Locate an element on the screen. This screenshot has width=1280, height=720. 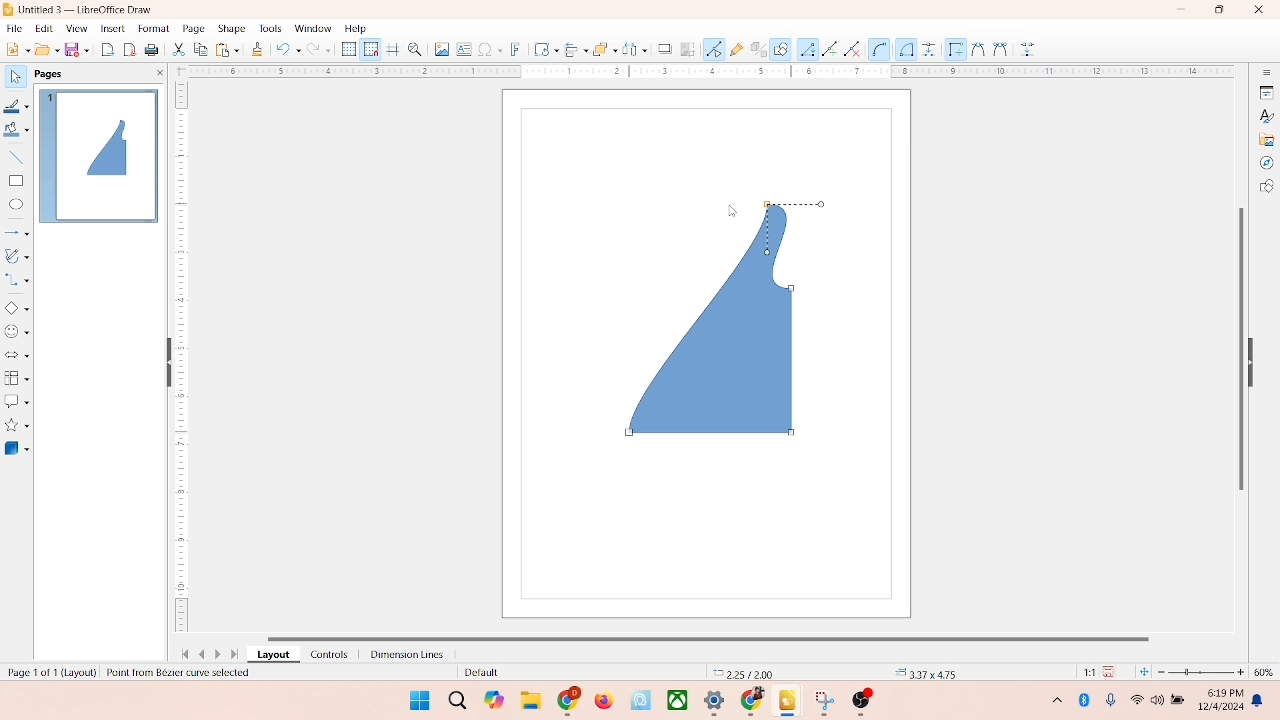
properties is located at coordinates (1265, 91).